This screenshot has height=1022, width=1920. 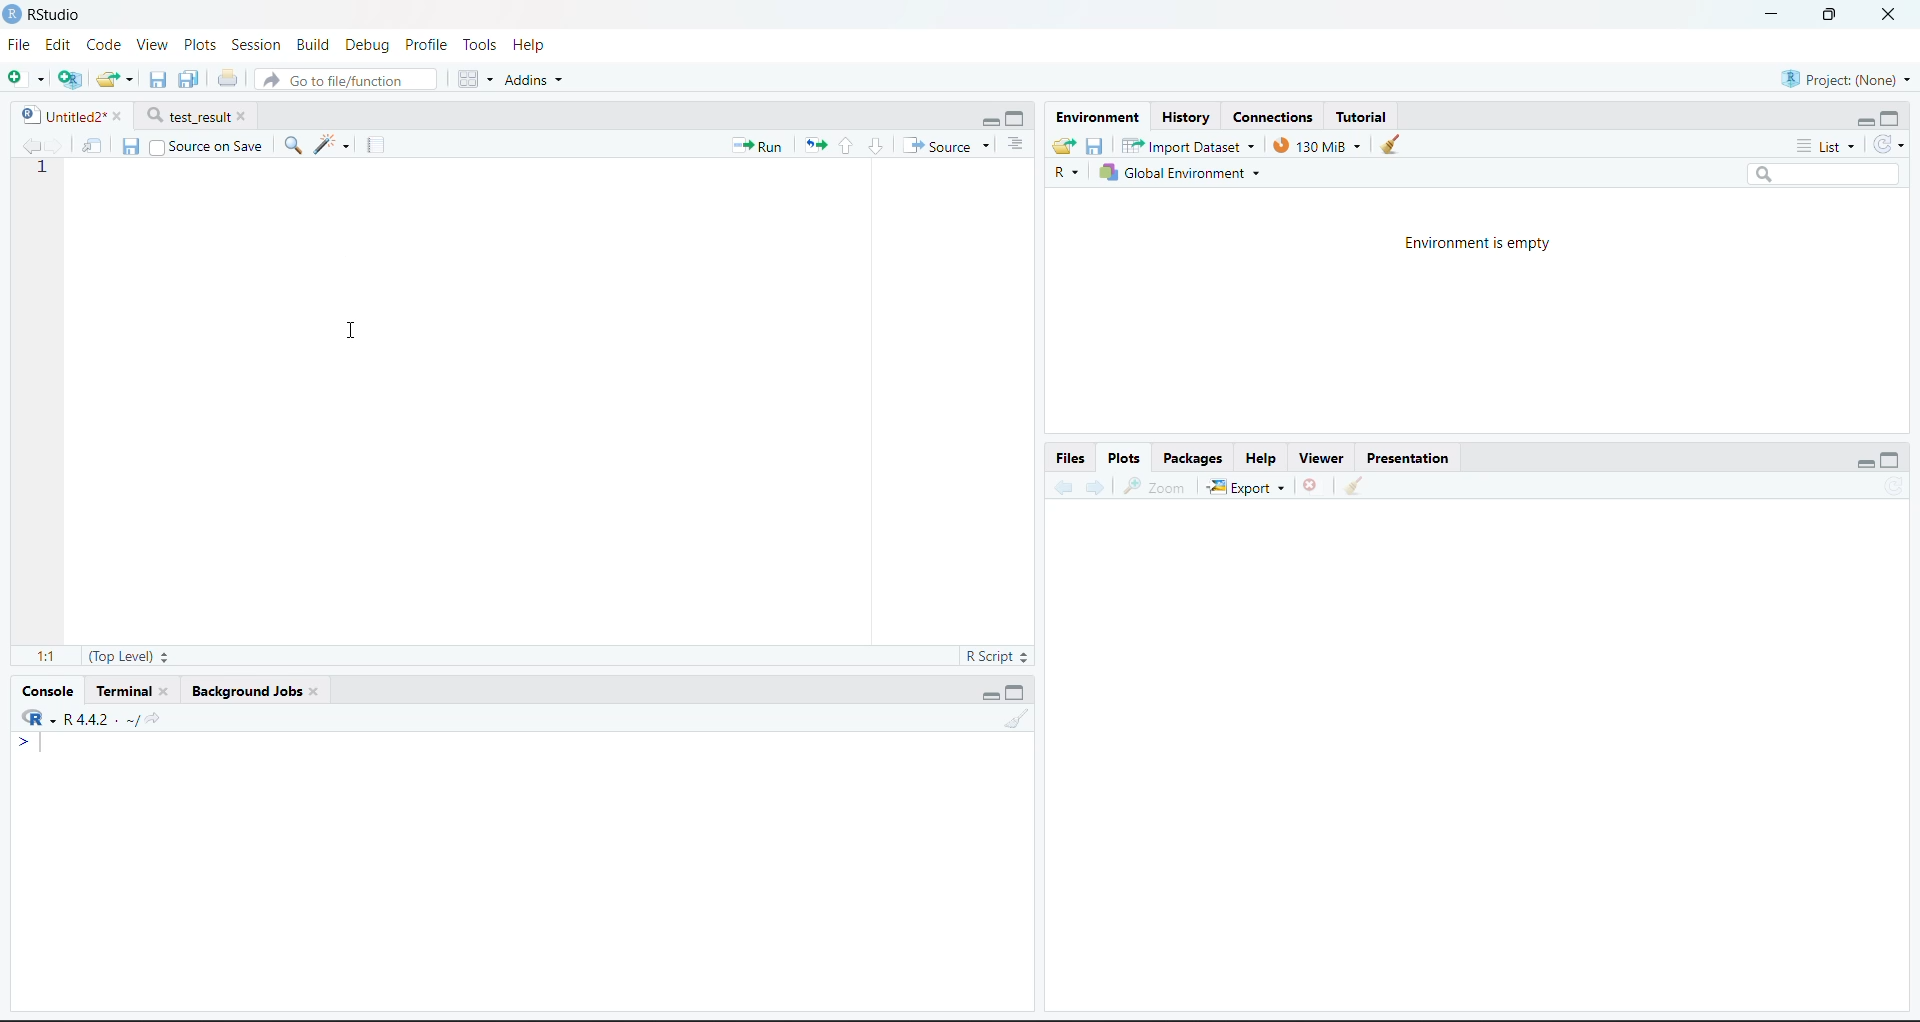 What do you see at coordinates (313, 43) in the screenshot?
I see `Build` at bounding box center [313, 43].